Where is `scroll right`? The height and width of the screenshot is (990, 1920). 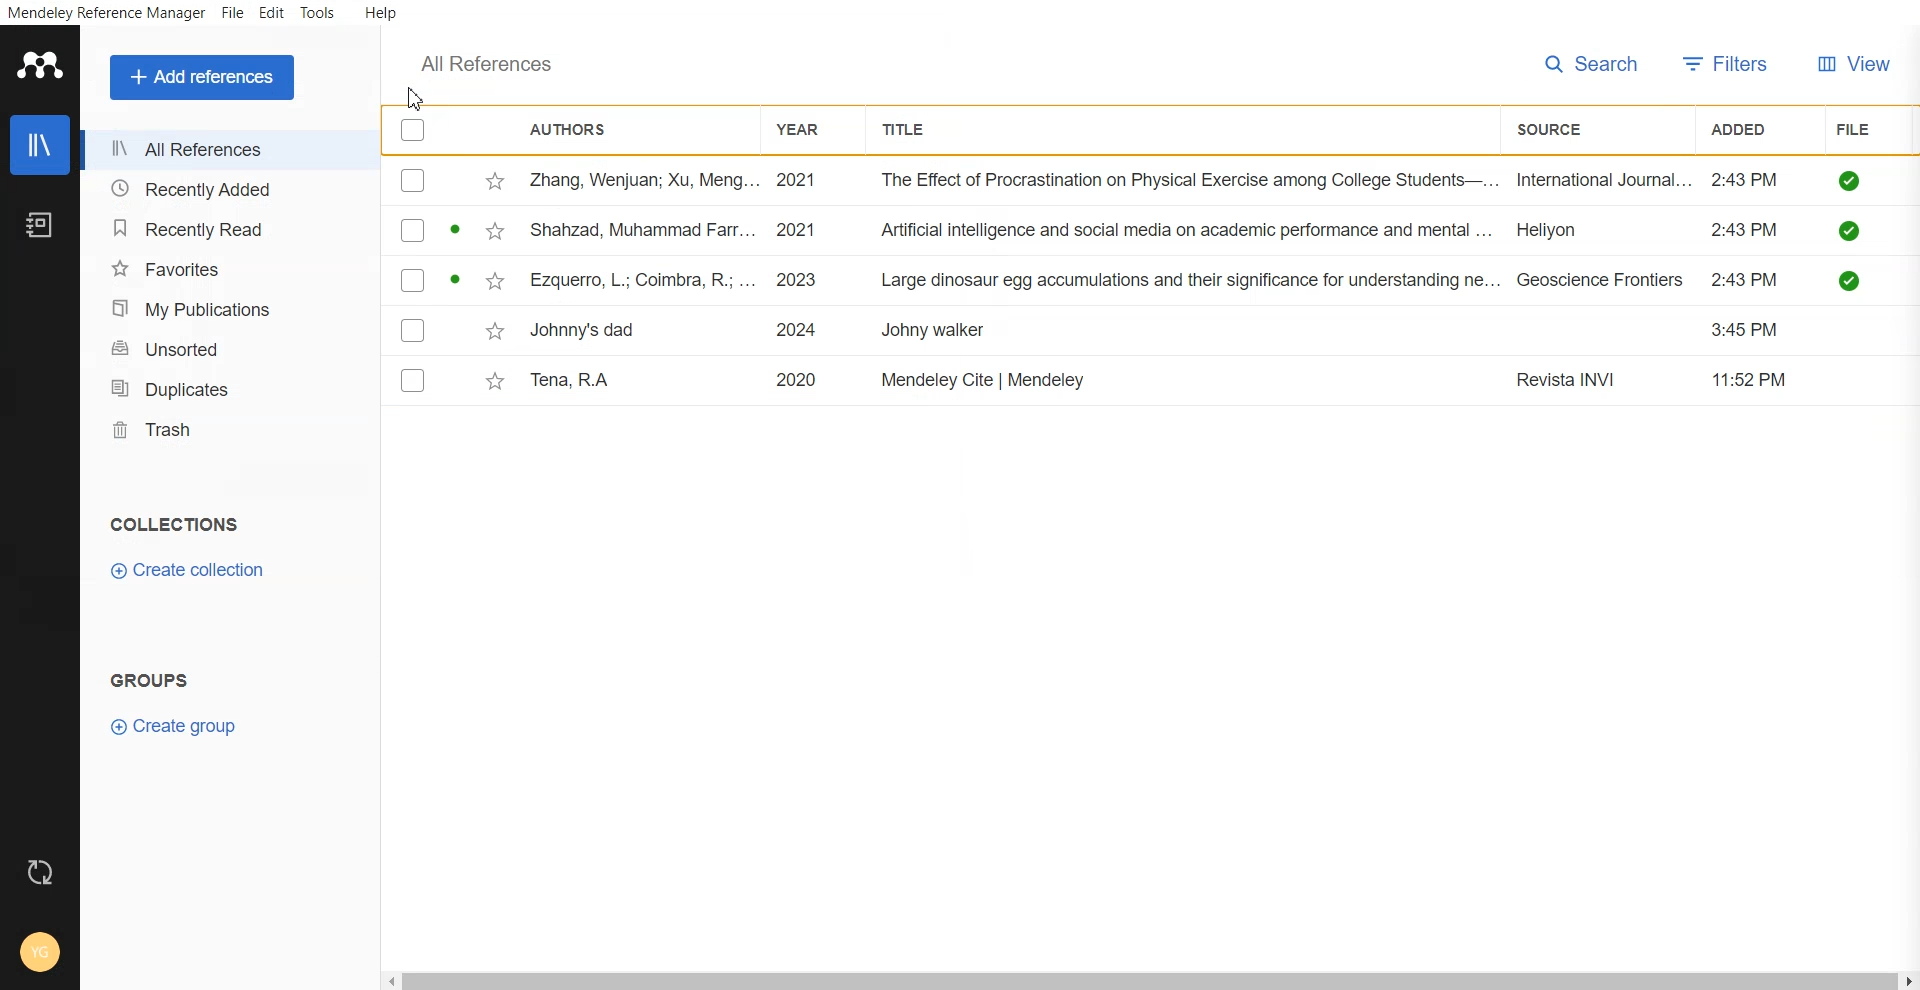 scroll right is located at coordinates (1908, 981).